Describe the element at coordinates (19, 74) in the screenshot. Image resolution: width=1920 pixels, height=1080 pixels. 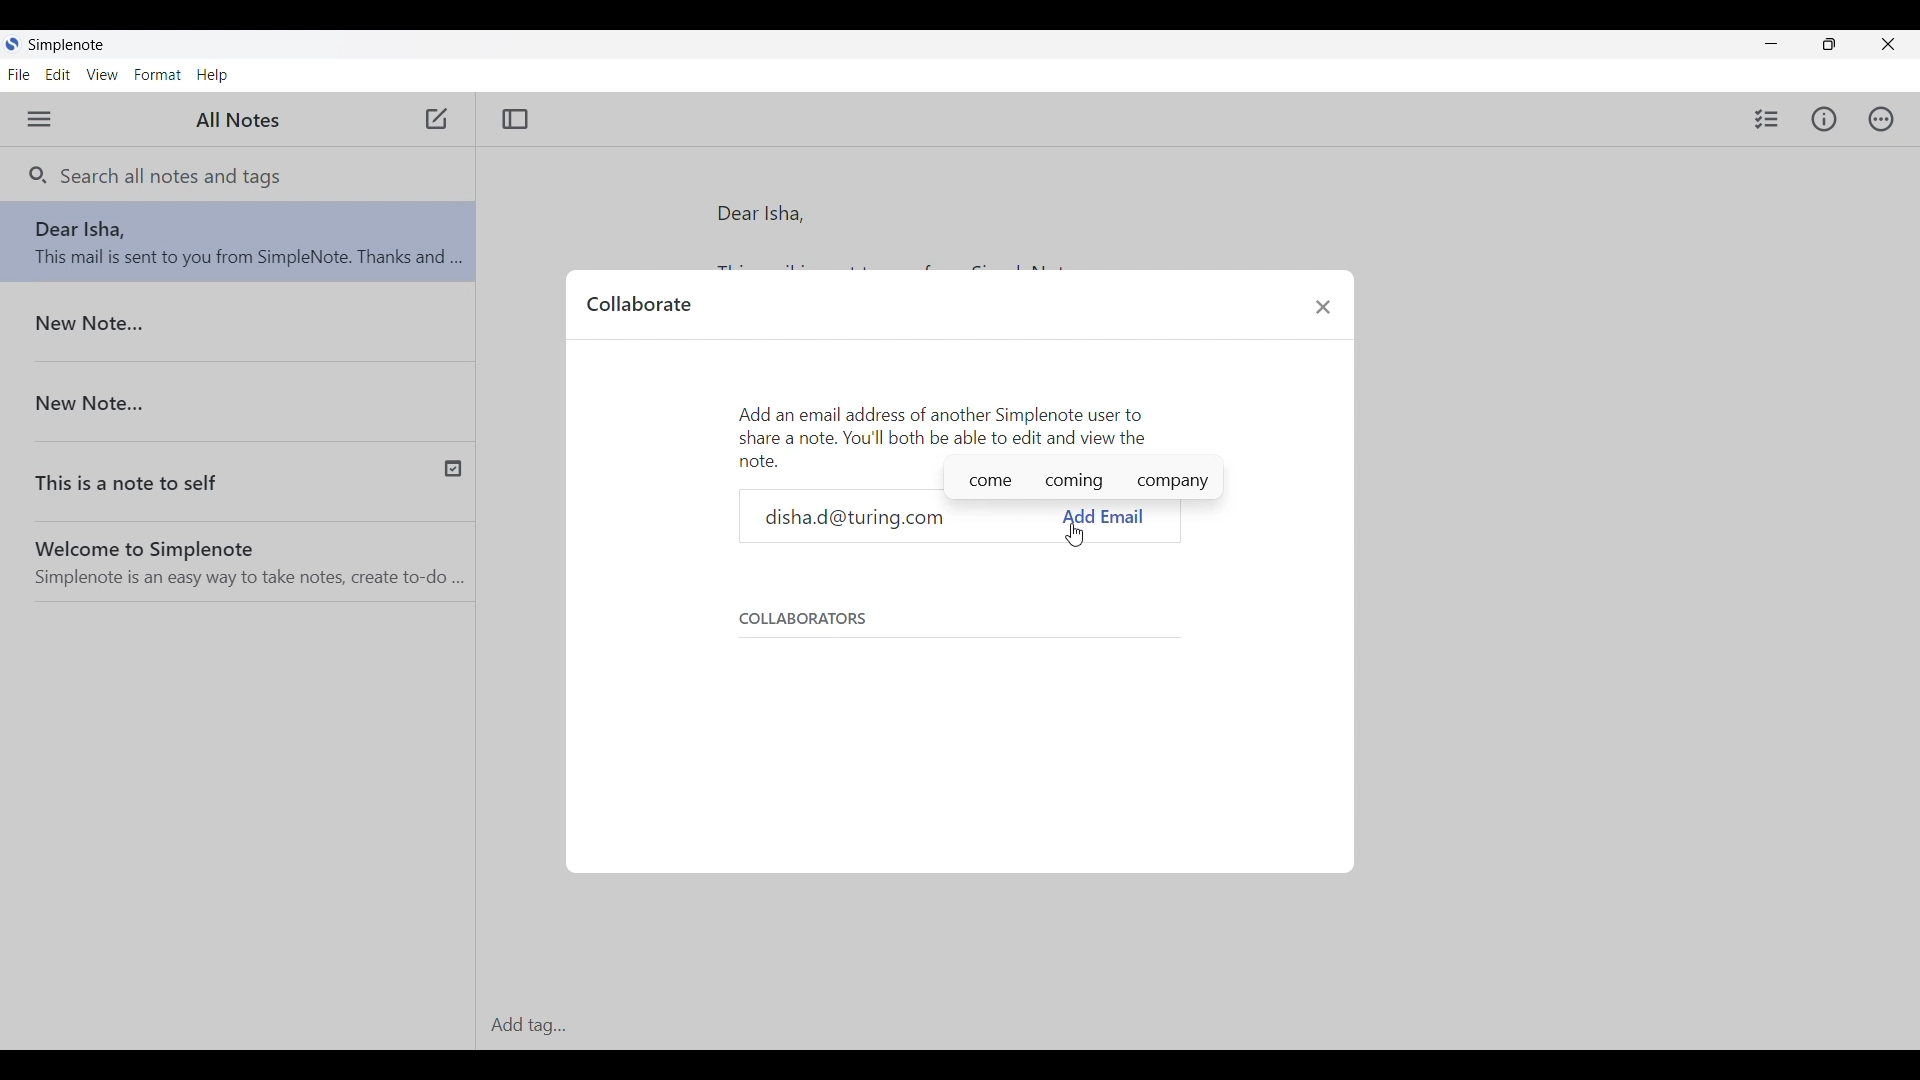
I see `File` at that location.